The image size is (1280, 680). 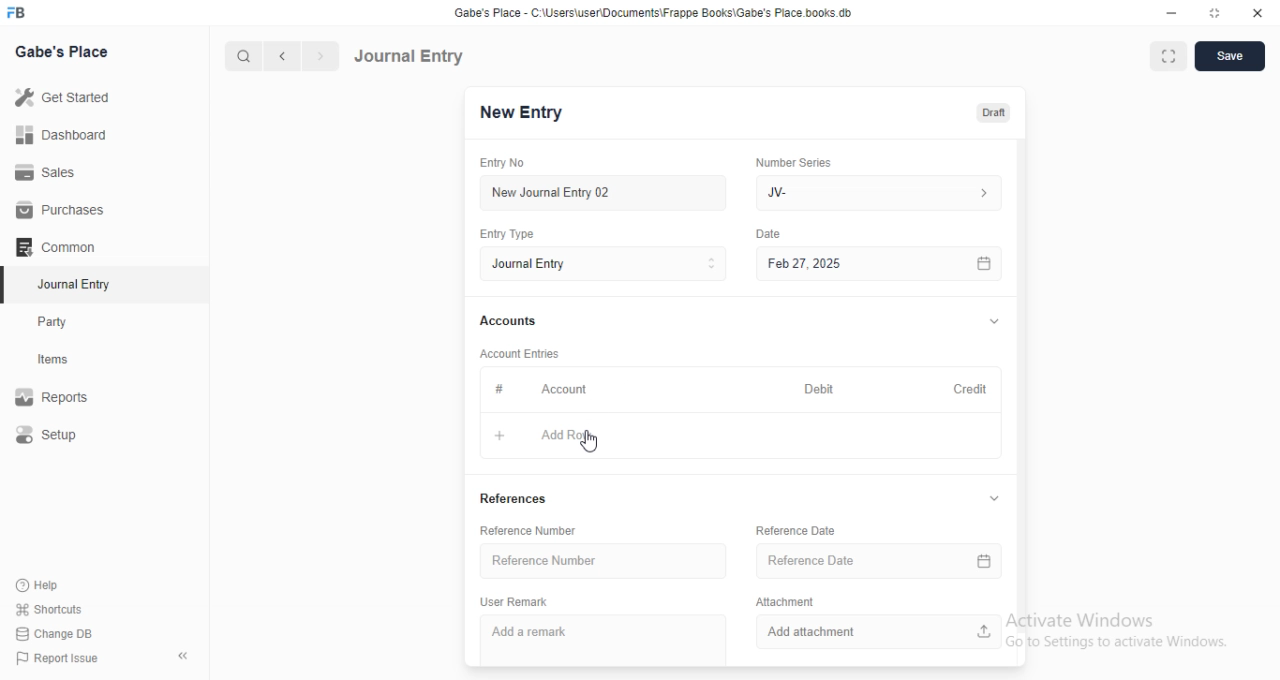 What do you see at coordinates (519, 353) in the screenshot?
I see `Account entries` at bounding box center [519, 353].